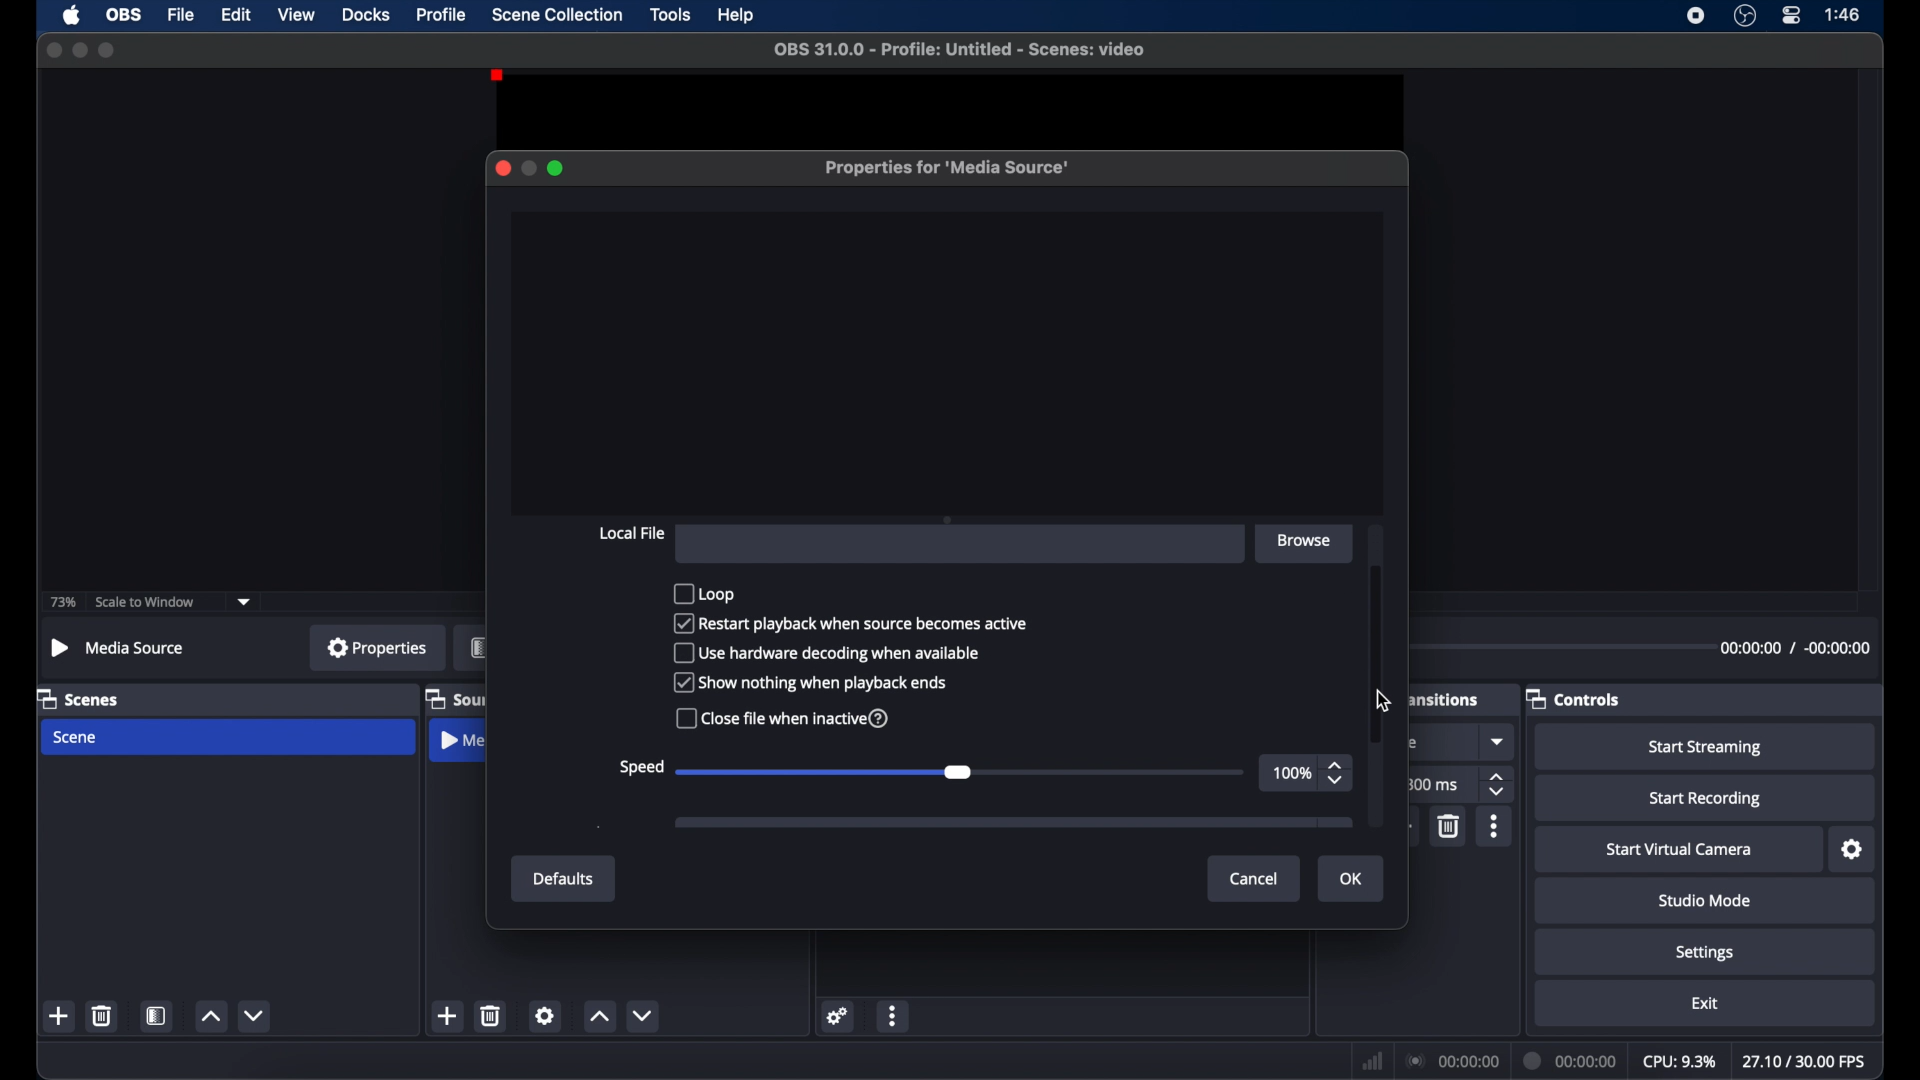  I want to click on 100%, so click(1292, 772).